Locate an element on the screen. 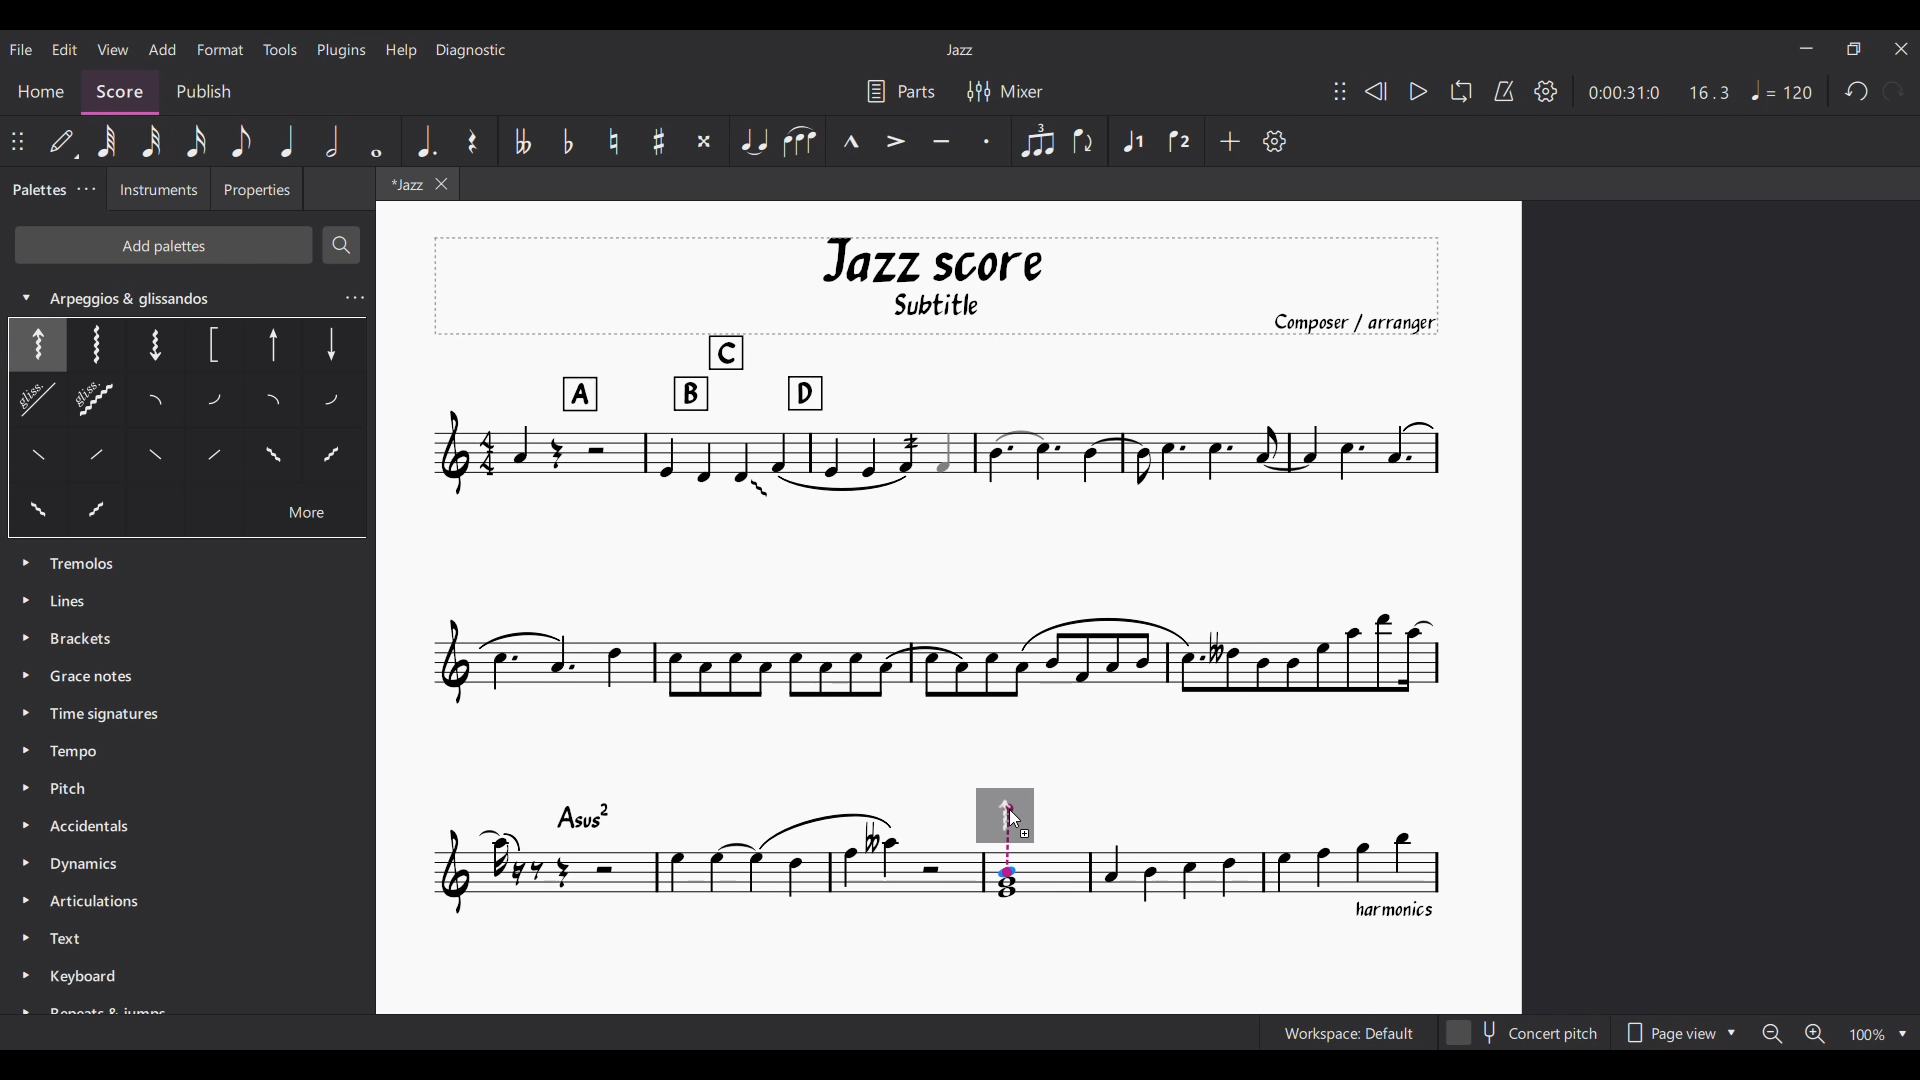 The width and height of the screenshot is (1920, 1080). Customization settings is located at coordinates (1274, 141).